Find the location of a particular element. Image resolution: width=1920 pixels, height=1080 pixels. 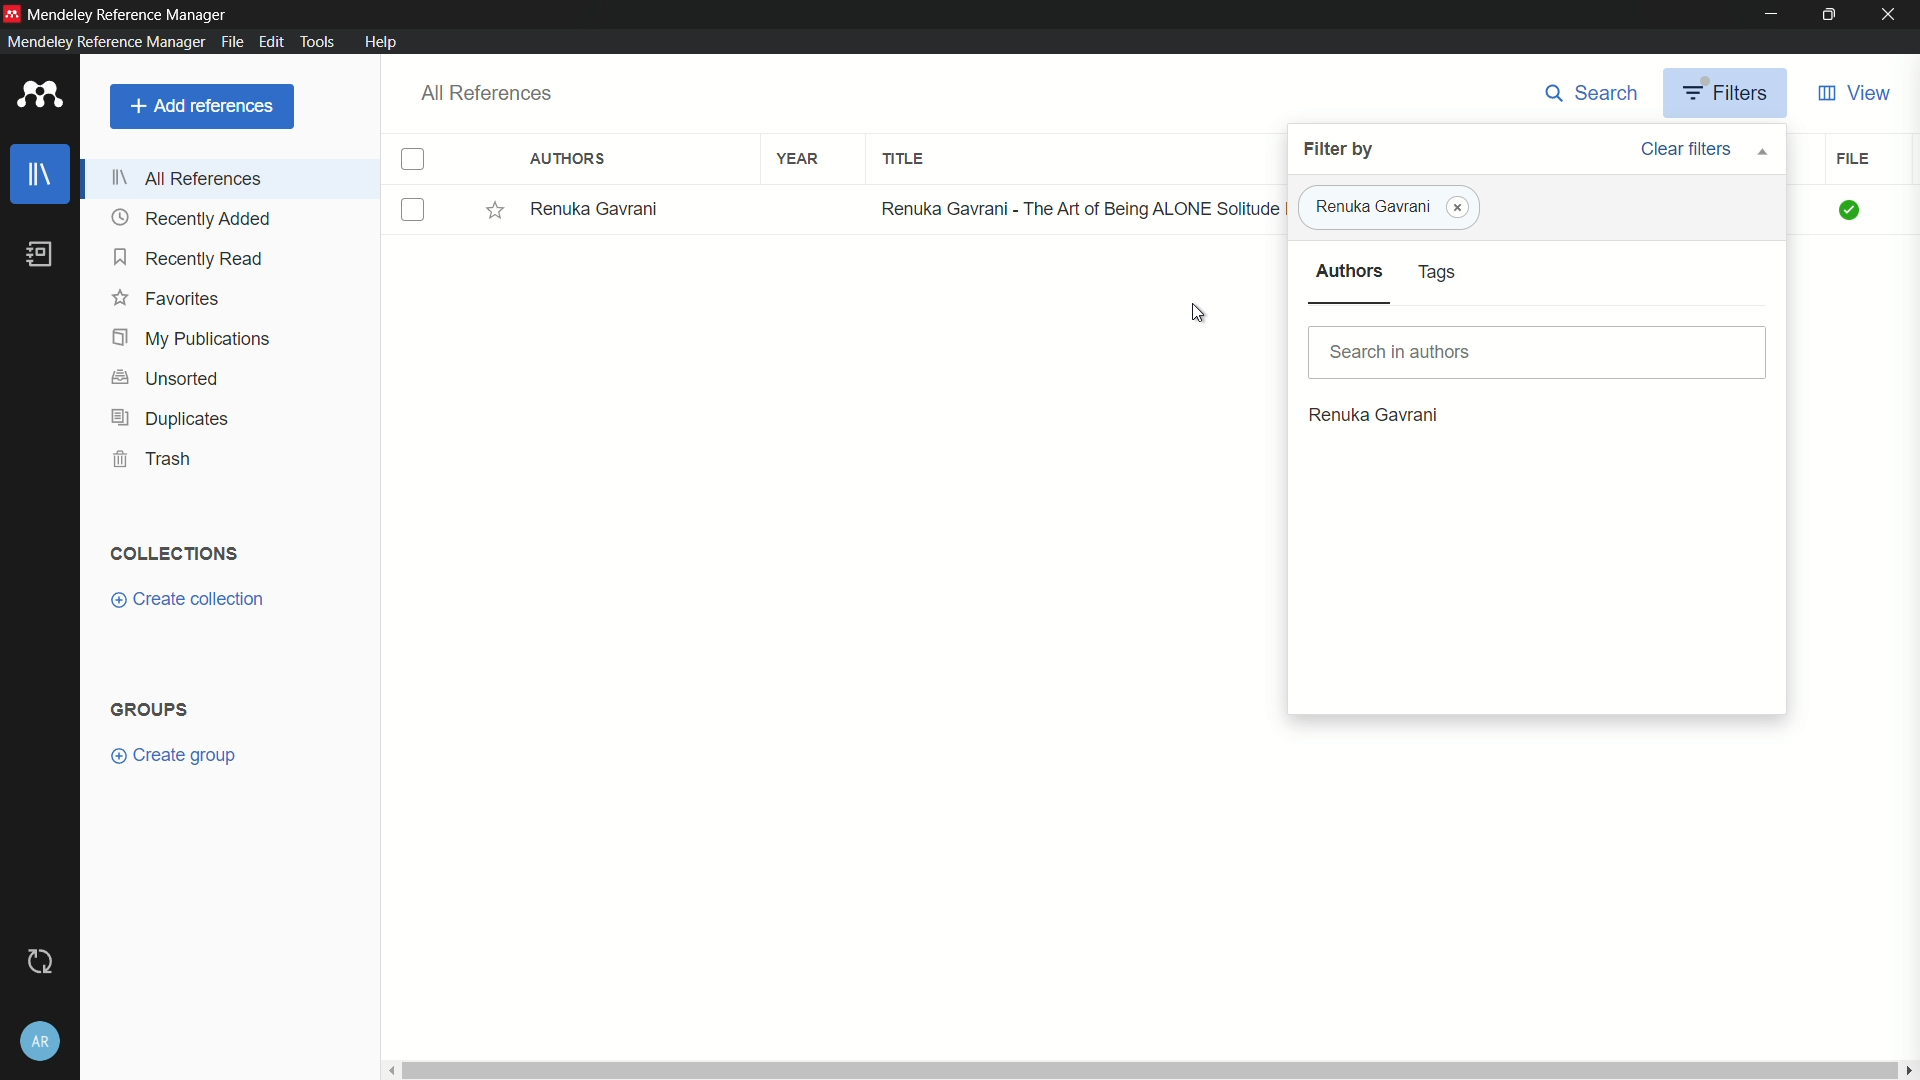

app icon is located at coordinates (12, 12).